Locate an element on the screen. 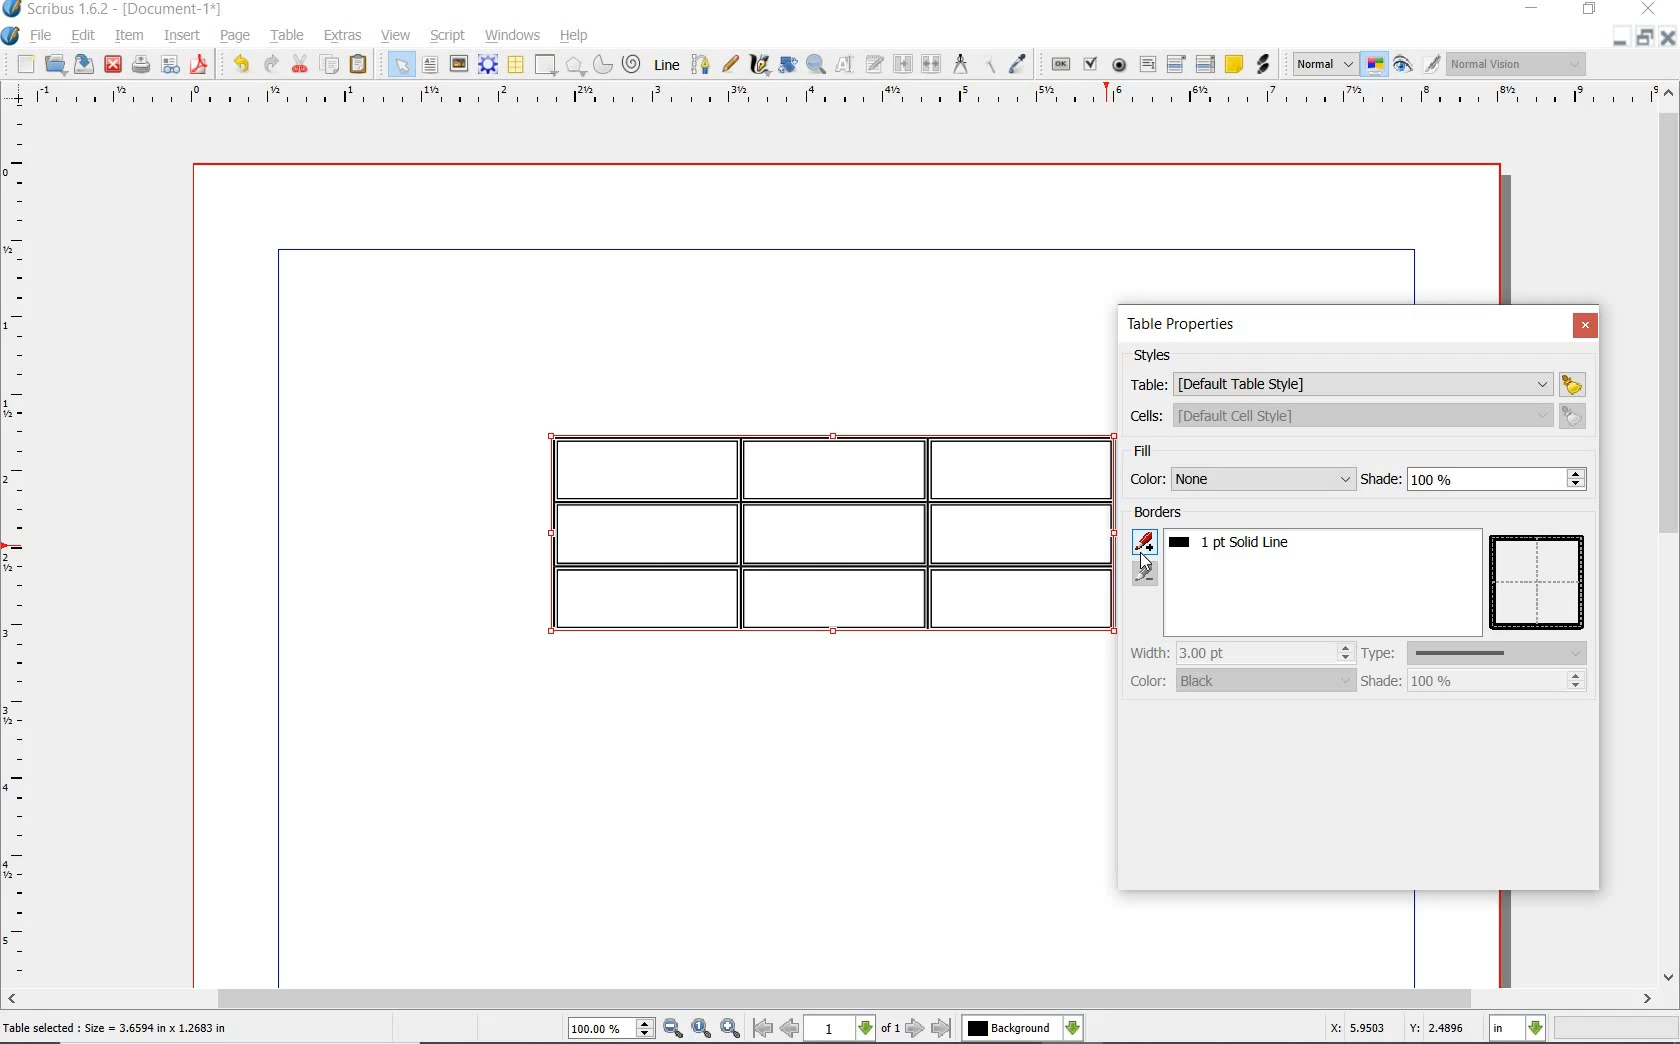  preview mode is located at coordinates (1401, 65).